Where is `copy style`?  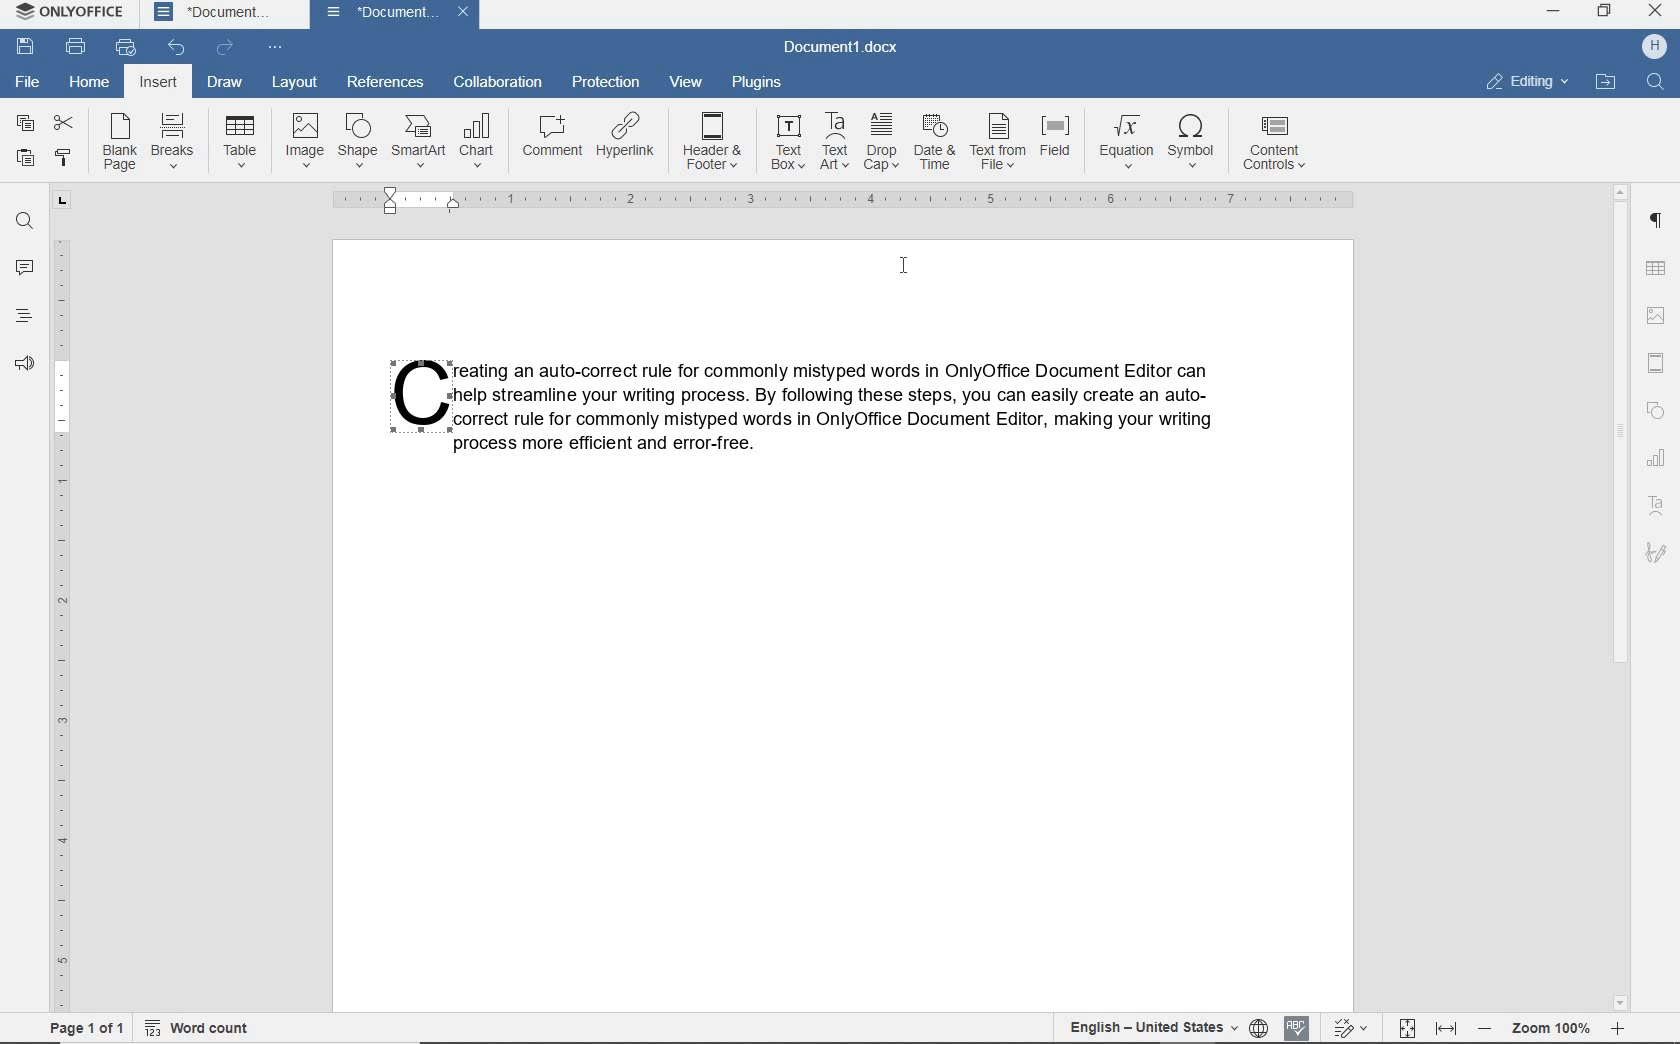 copy style is located at coordinates (63, 158).